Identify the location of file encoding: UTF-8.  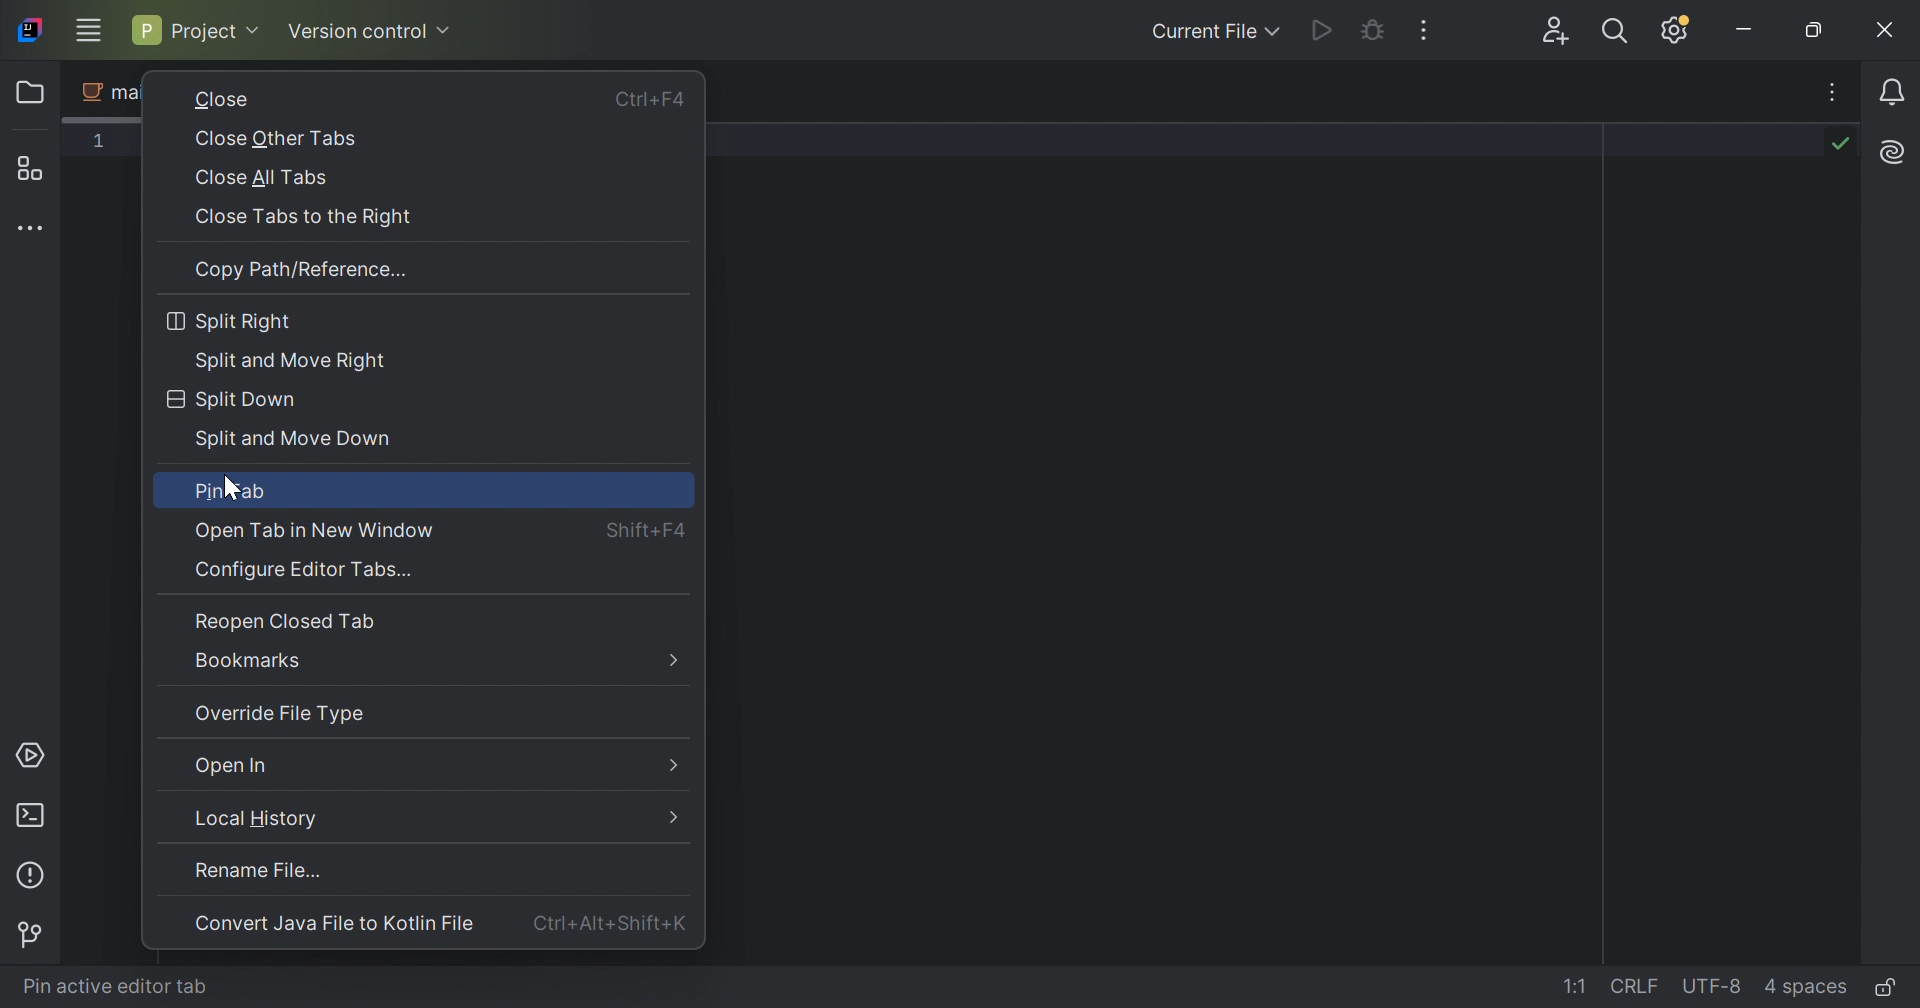
(1709, 987).